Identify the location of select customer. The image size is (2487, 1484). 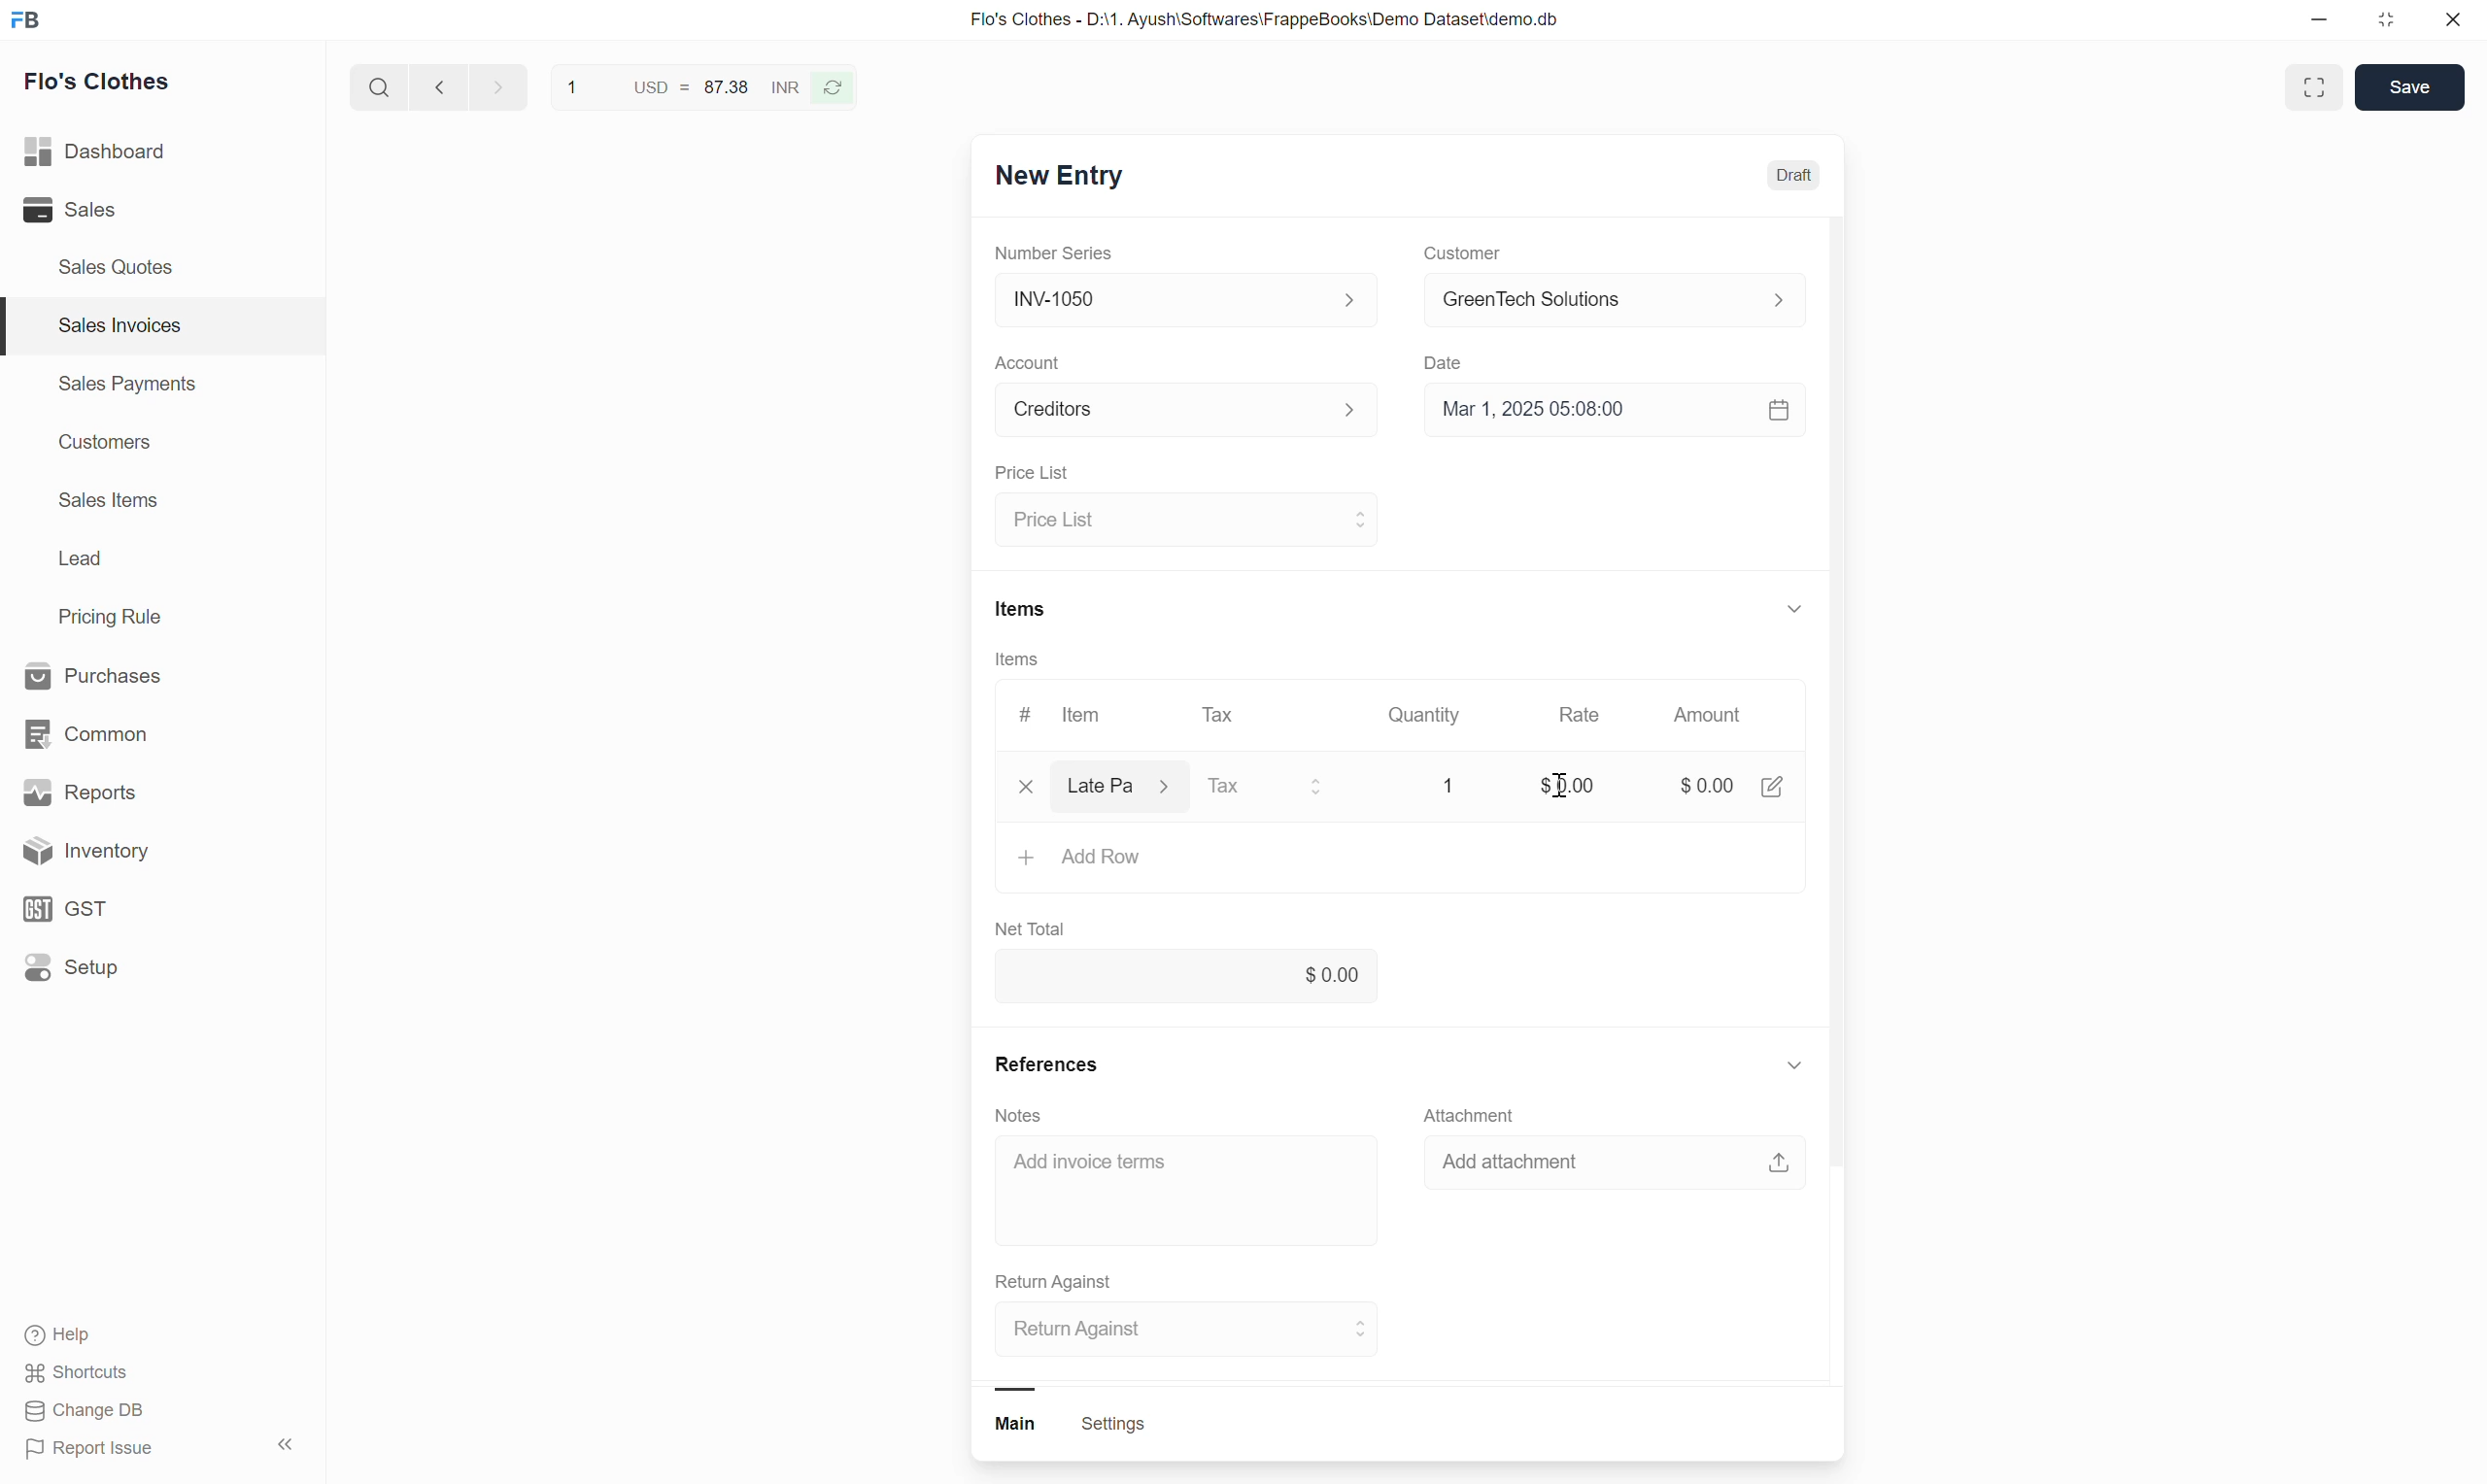
(1610, 303).